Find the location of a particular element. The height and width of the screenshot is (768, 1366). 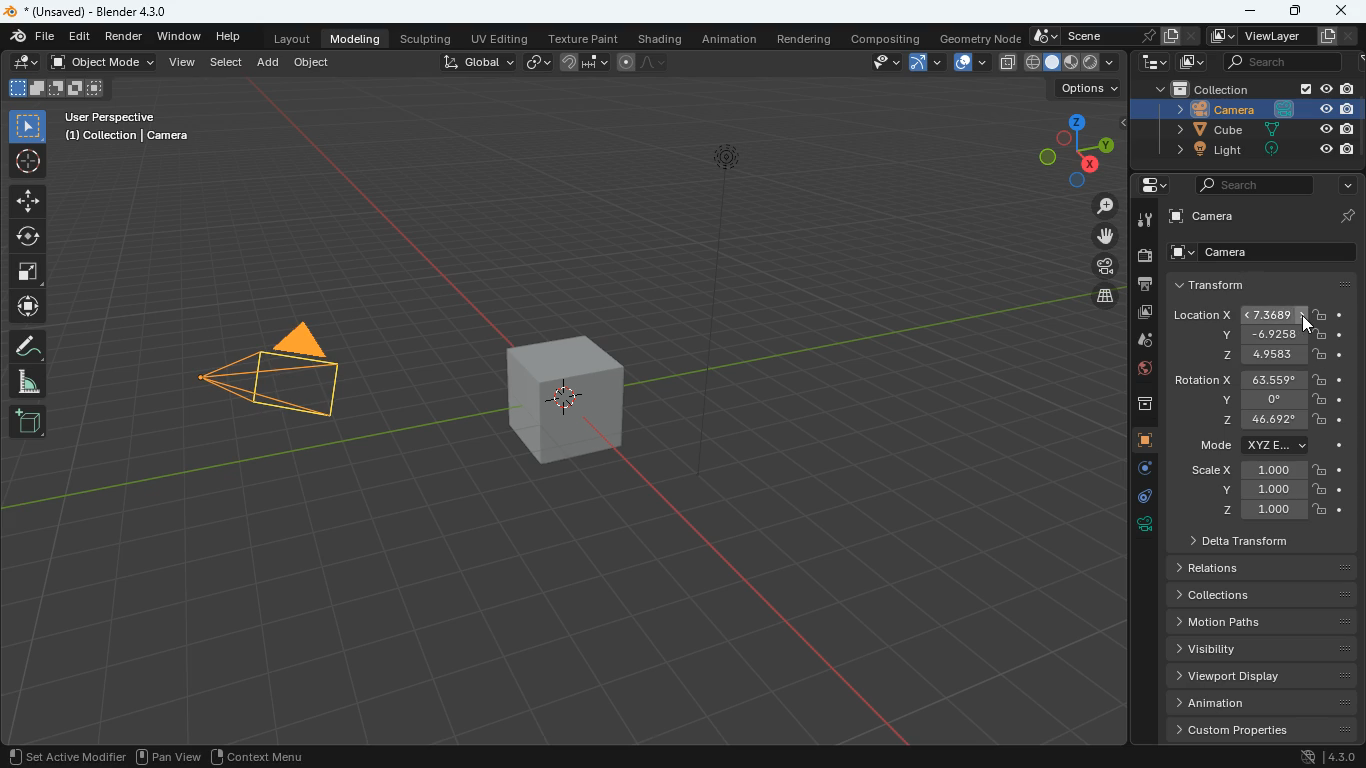

line object is located at coordinates (722, 307).